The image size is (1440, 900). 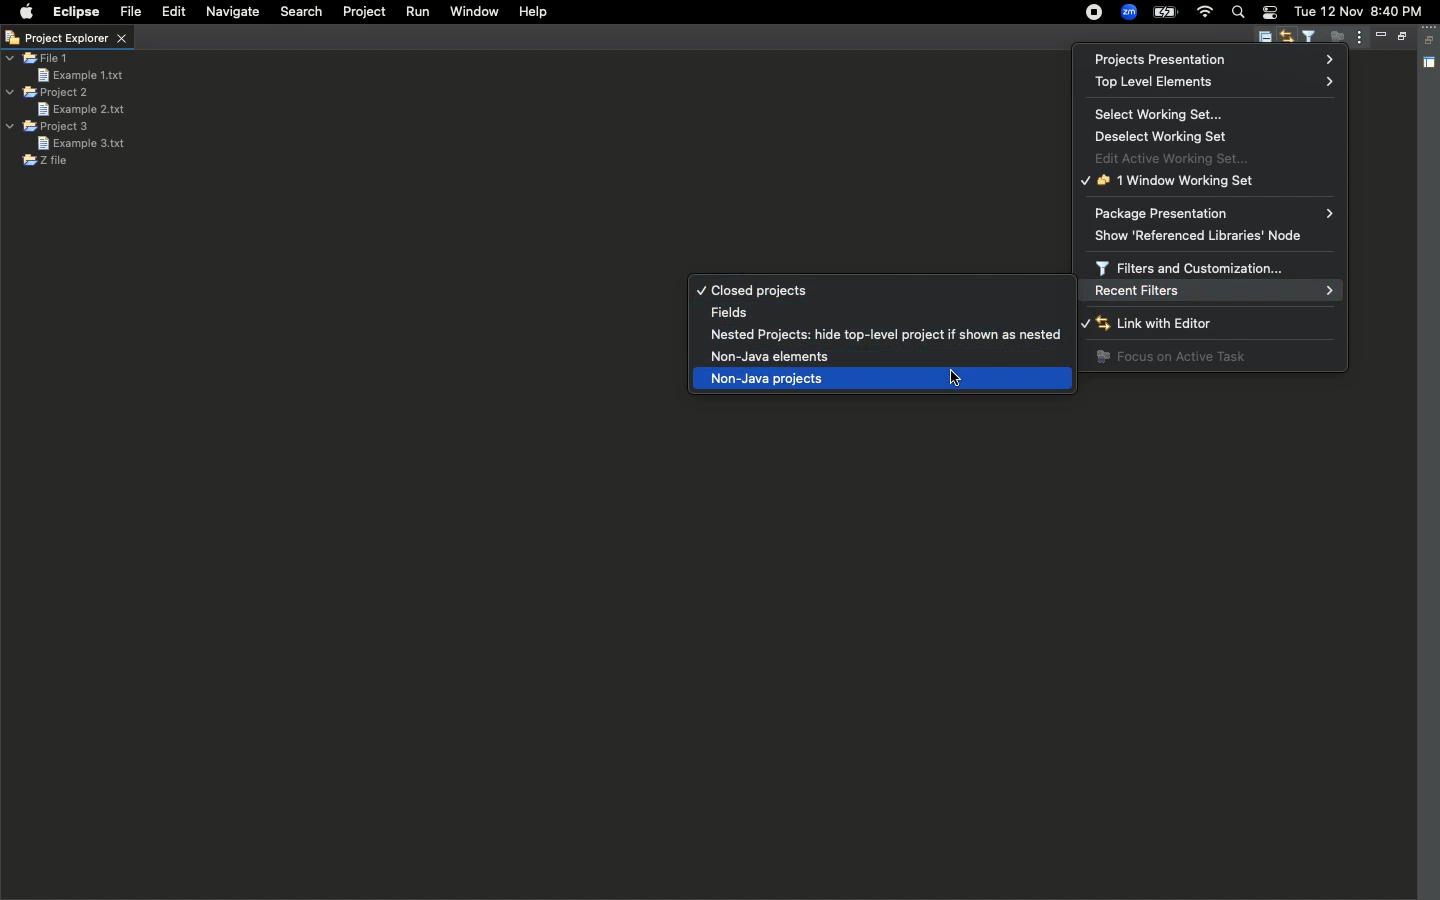 I want to click on Eclipse, so click(x=77, y=13).